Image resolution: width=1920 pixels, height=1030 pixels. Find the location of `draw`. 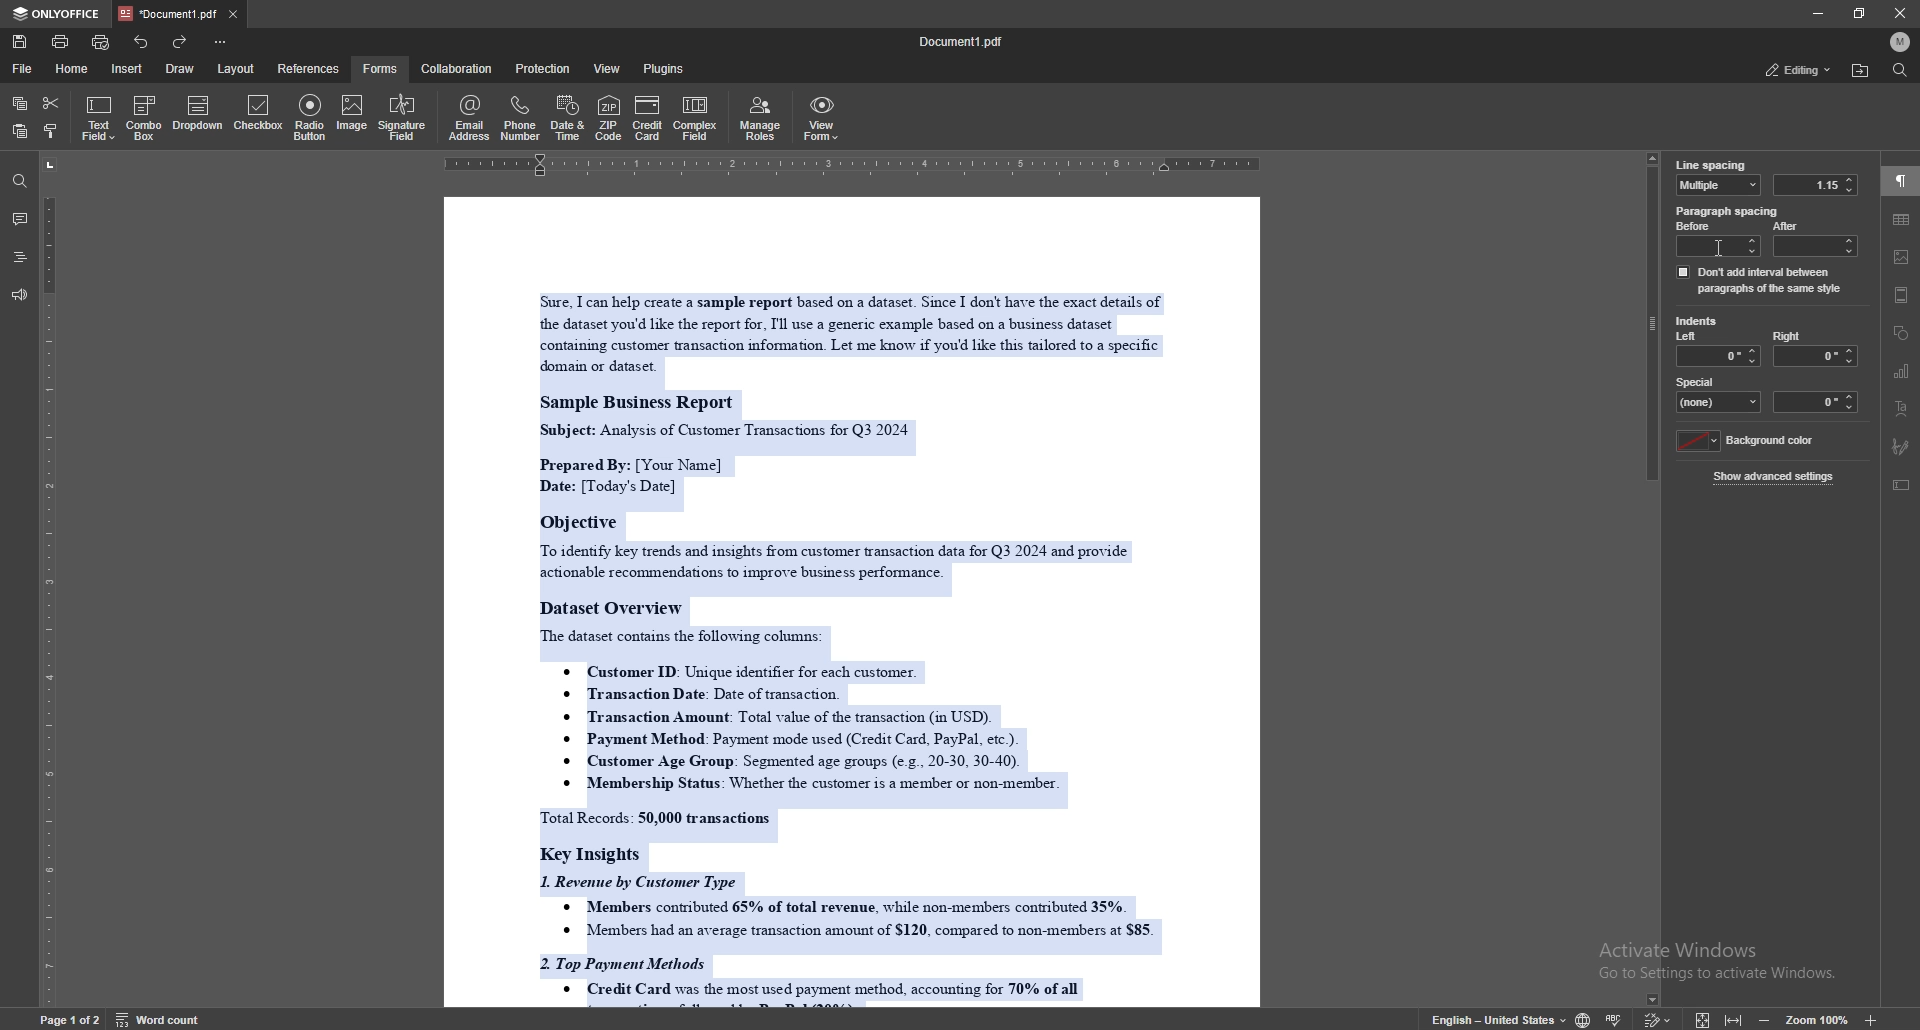

draw is located at coordinates (183, 67).